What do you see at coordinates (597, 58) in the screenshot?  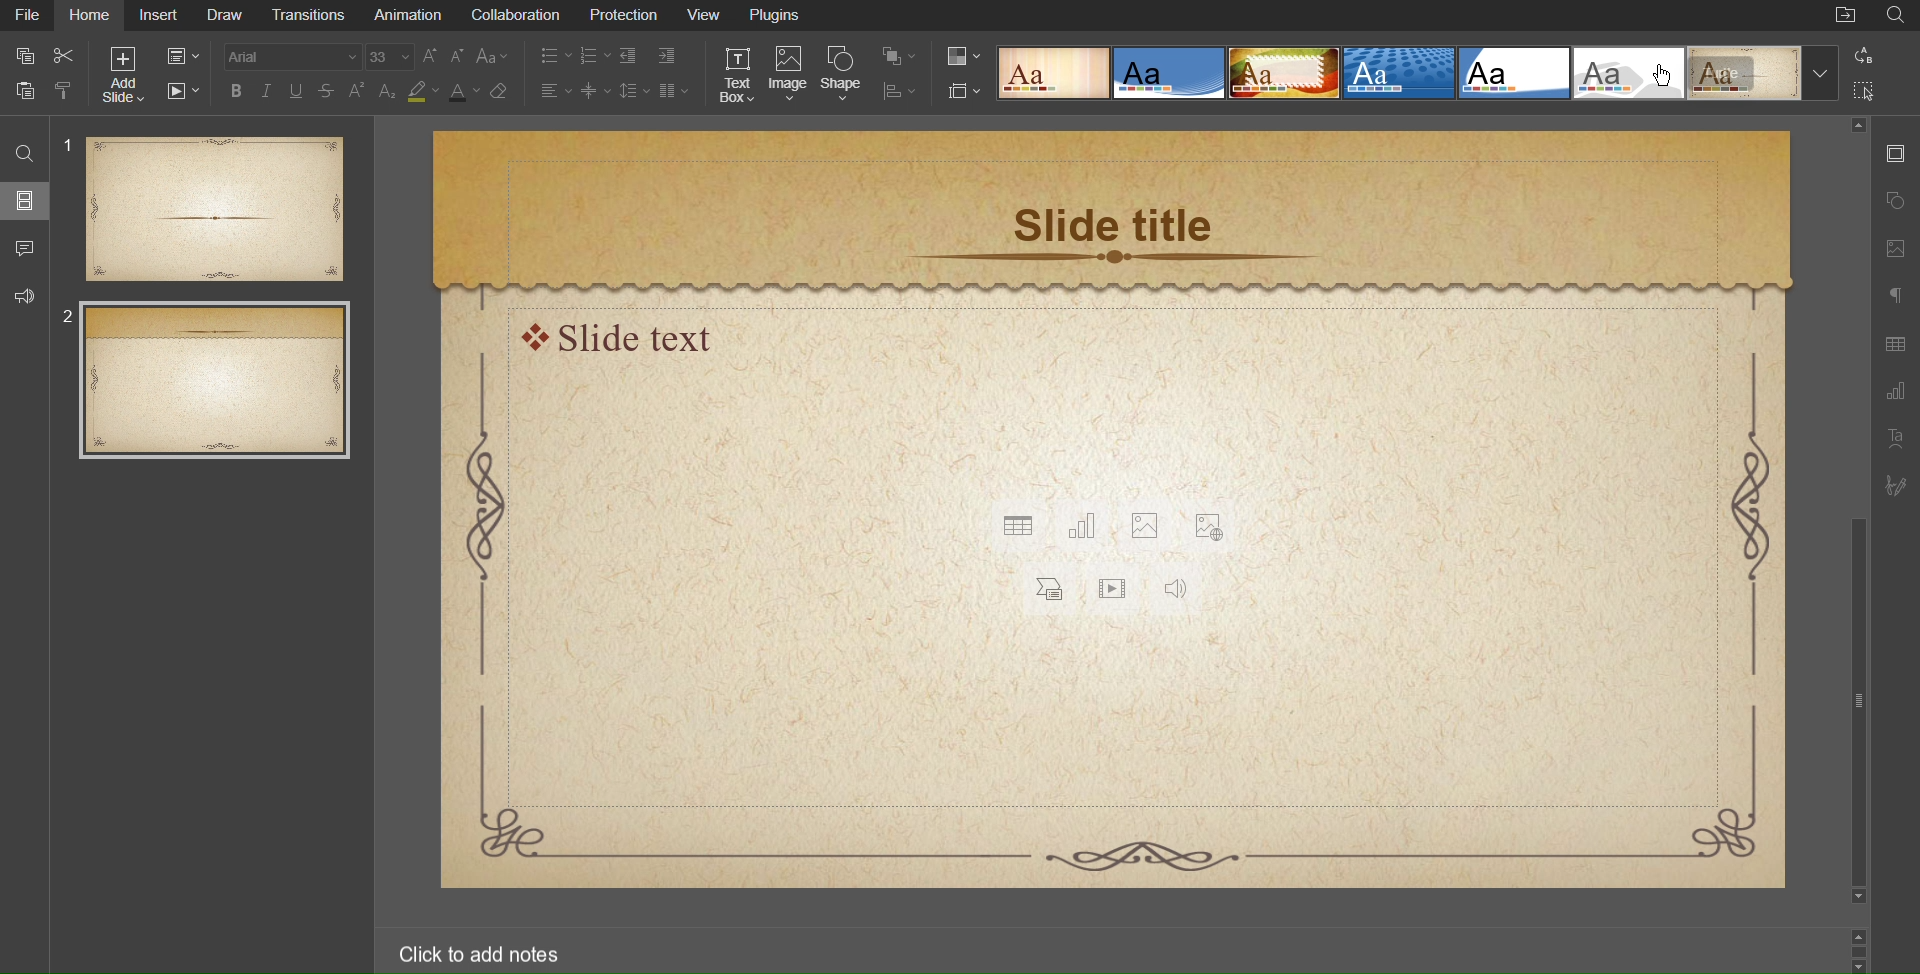 I see `Numbered List` at bounding box center [597, 58].